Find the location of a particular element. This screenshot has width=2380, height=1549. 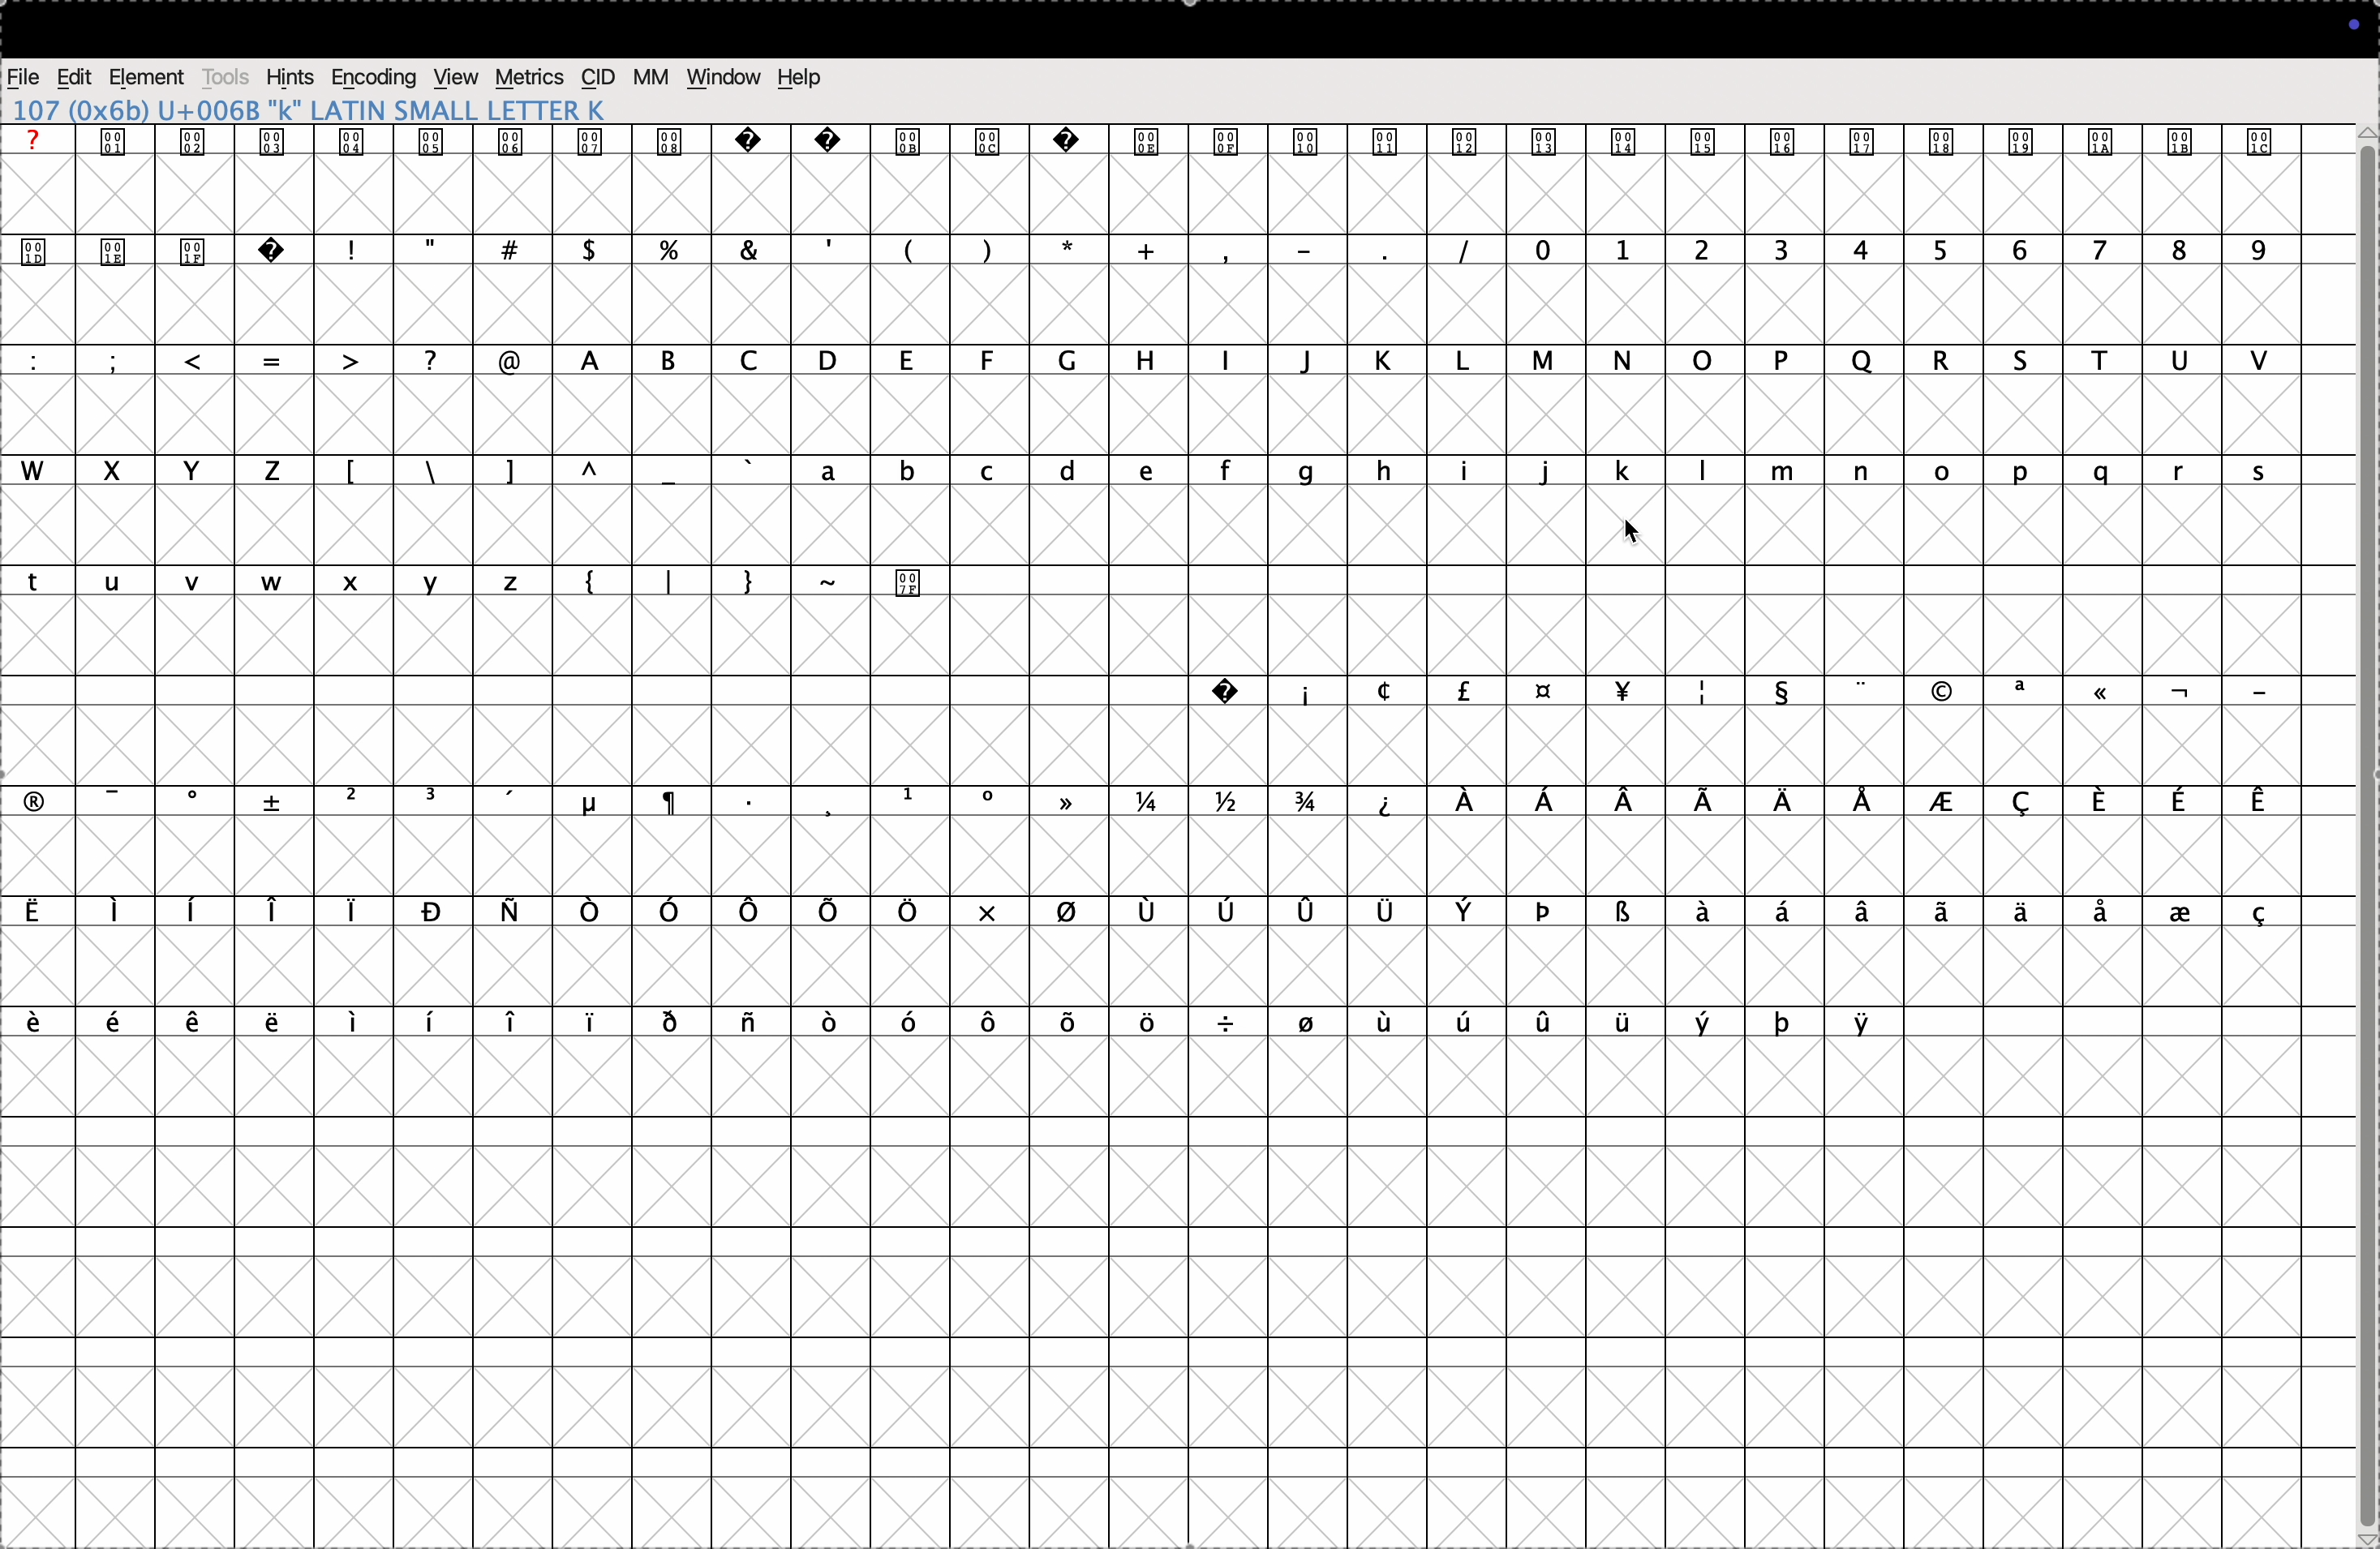

symbol list is located at coordinates (1069, 802).